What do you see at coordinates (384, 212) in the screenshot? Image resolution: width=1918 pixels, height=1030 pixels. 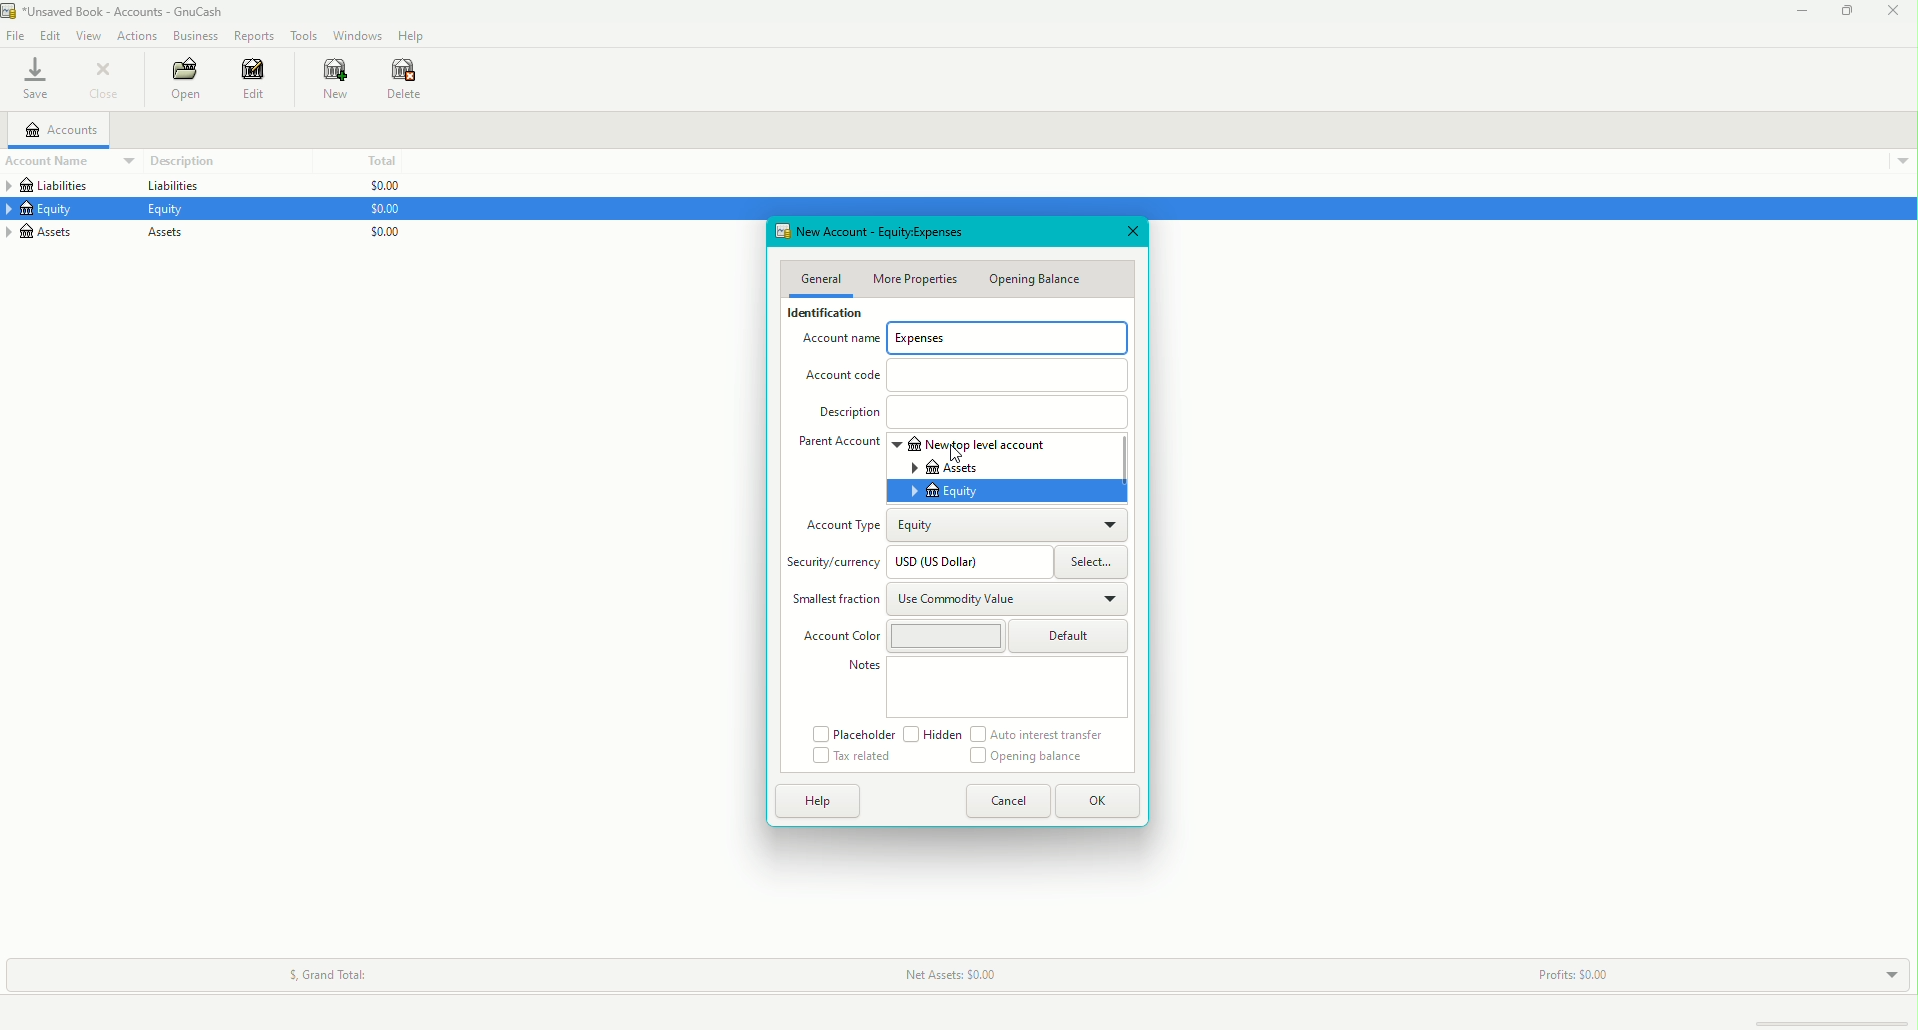 I see `$0` at bounding box center [384, 212].